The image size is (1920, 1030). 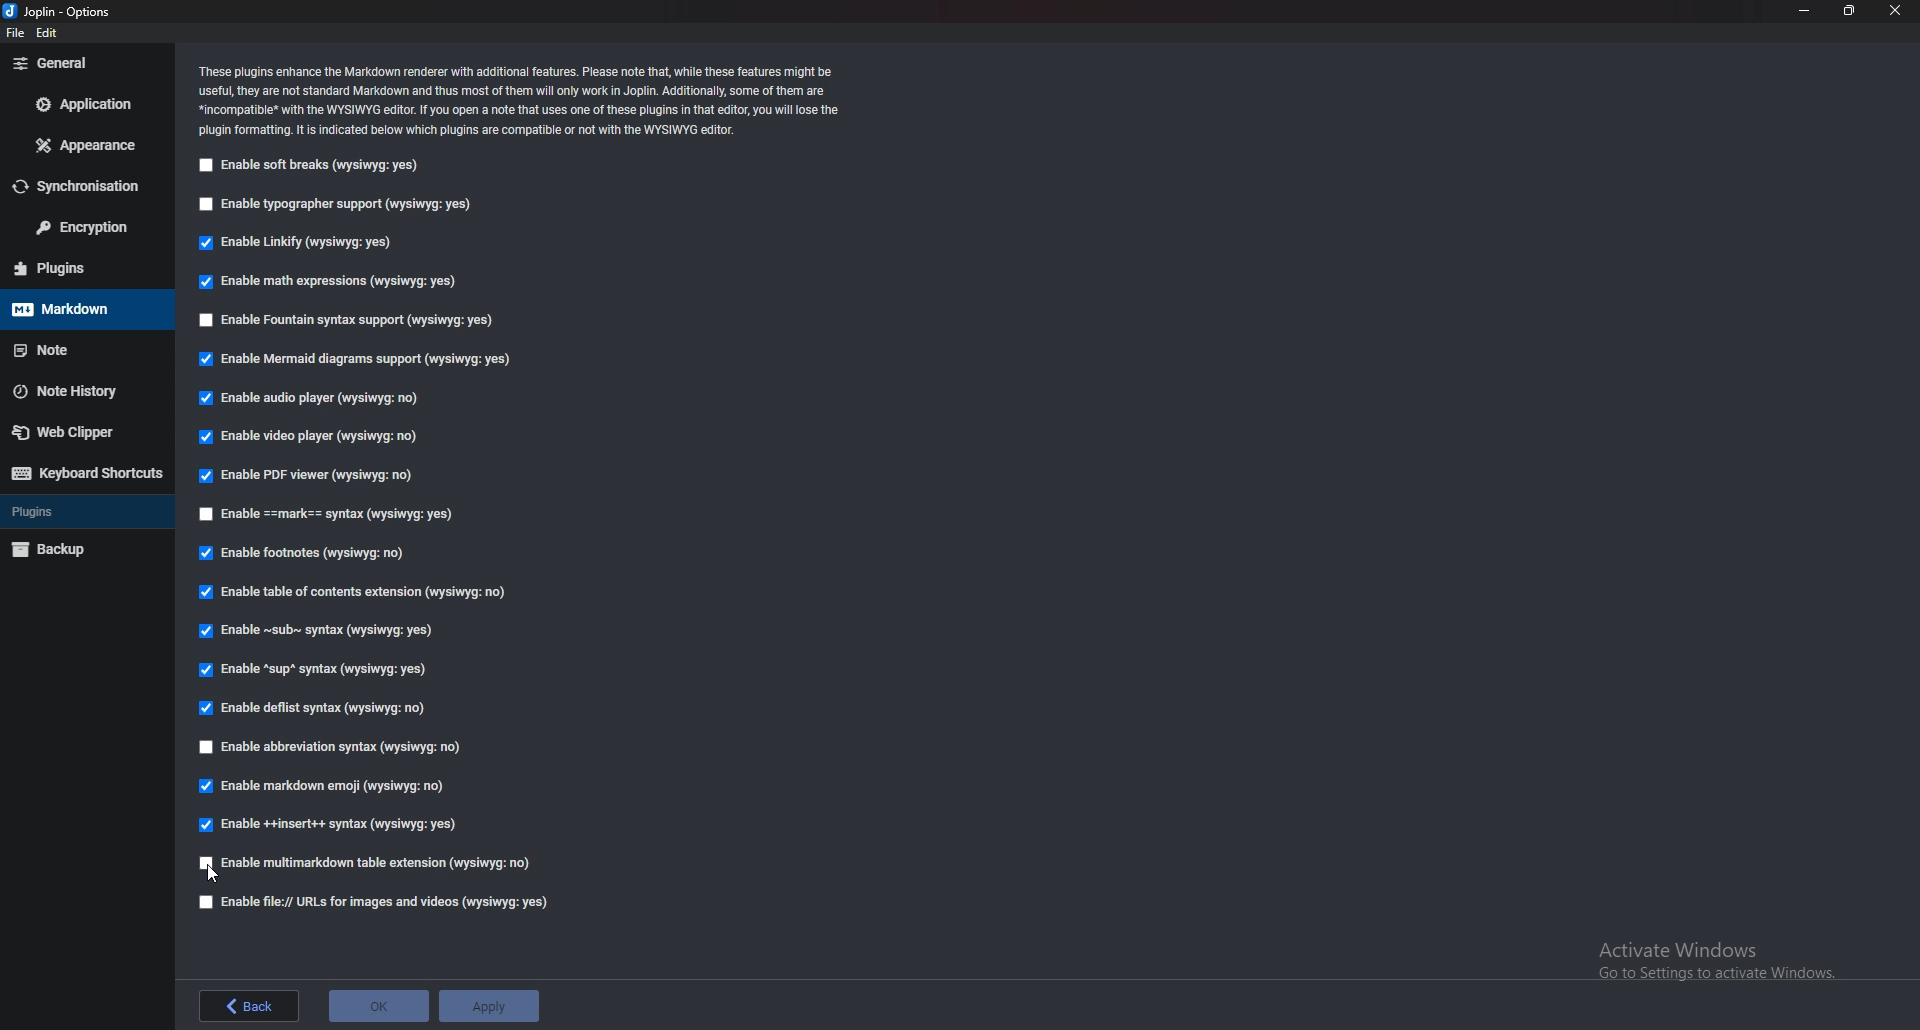 I want to click on enable file urls for images and videos, so click(x=375, y=903).